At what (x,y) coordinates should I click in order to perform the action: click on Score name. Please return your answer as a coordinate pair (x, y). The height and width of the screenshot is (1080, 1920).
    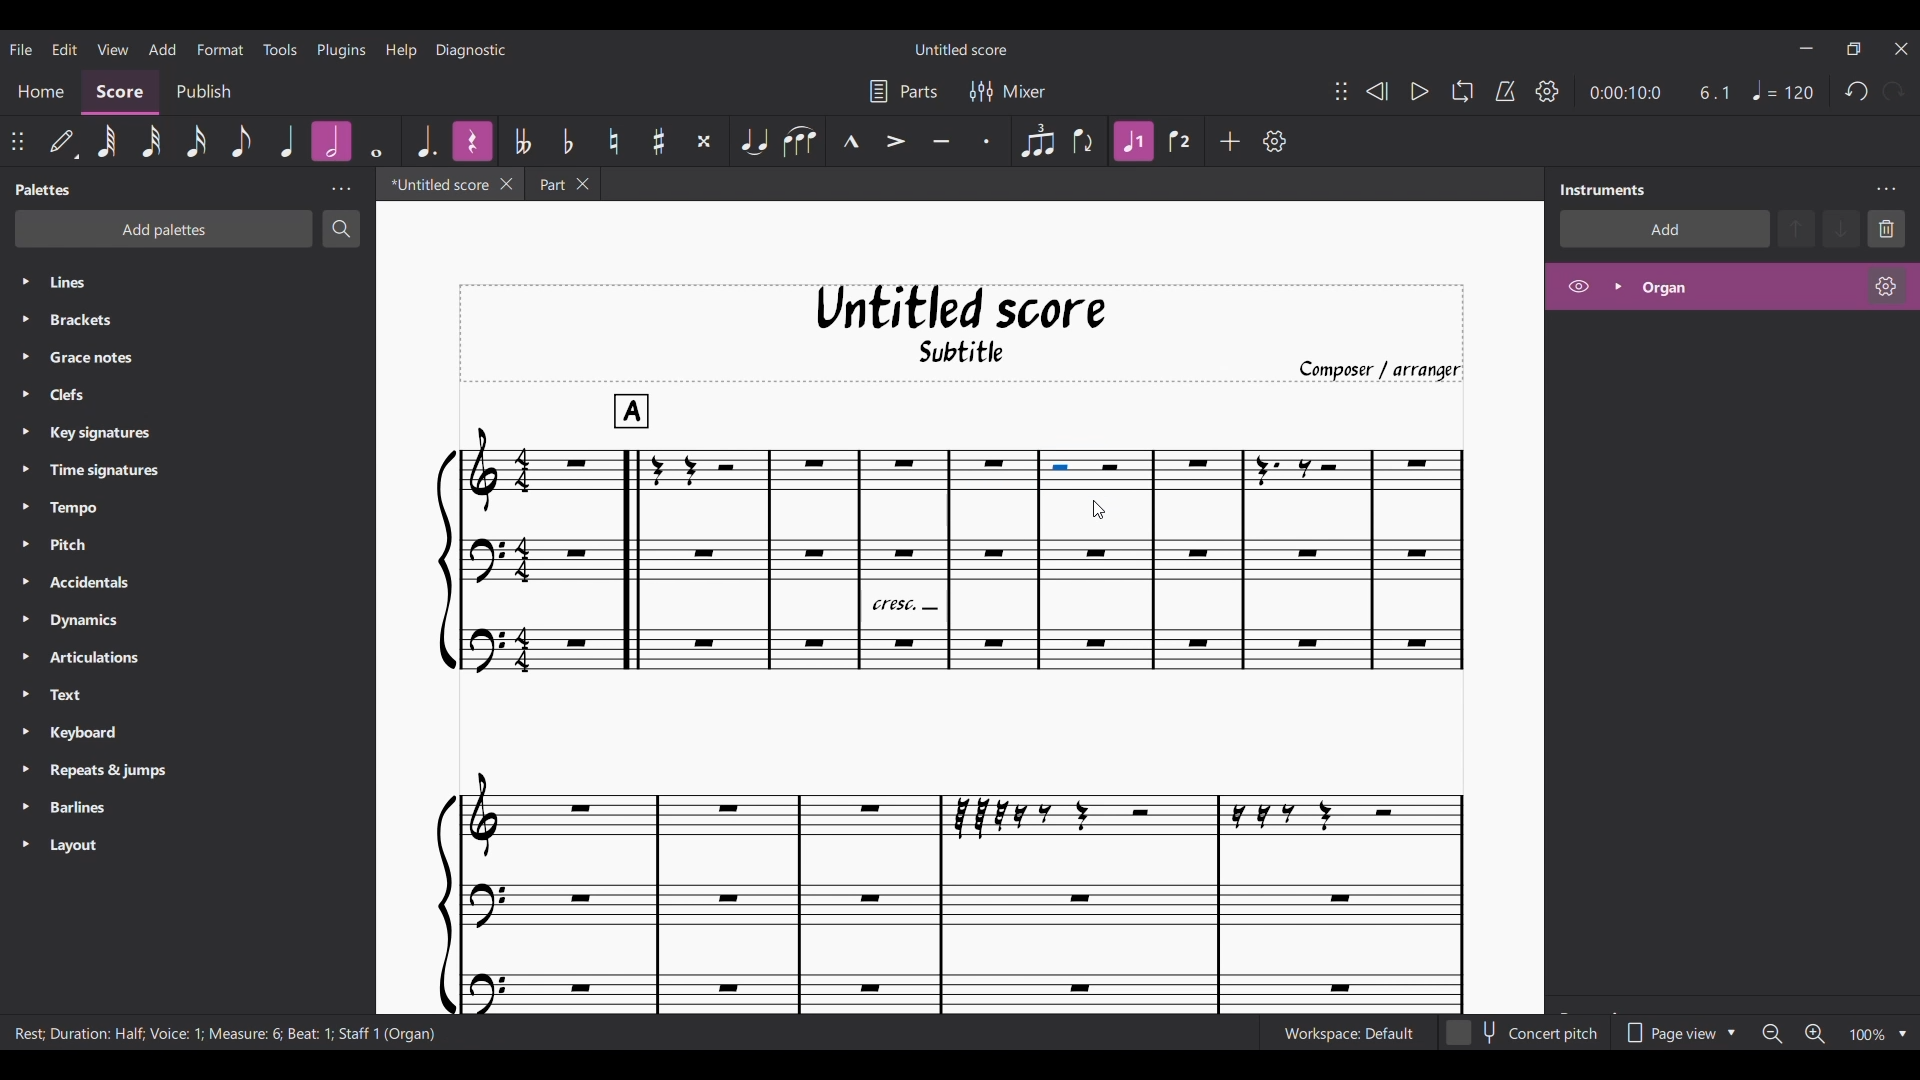
    Looking at the image, I should click on (963, 48).